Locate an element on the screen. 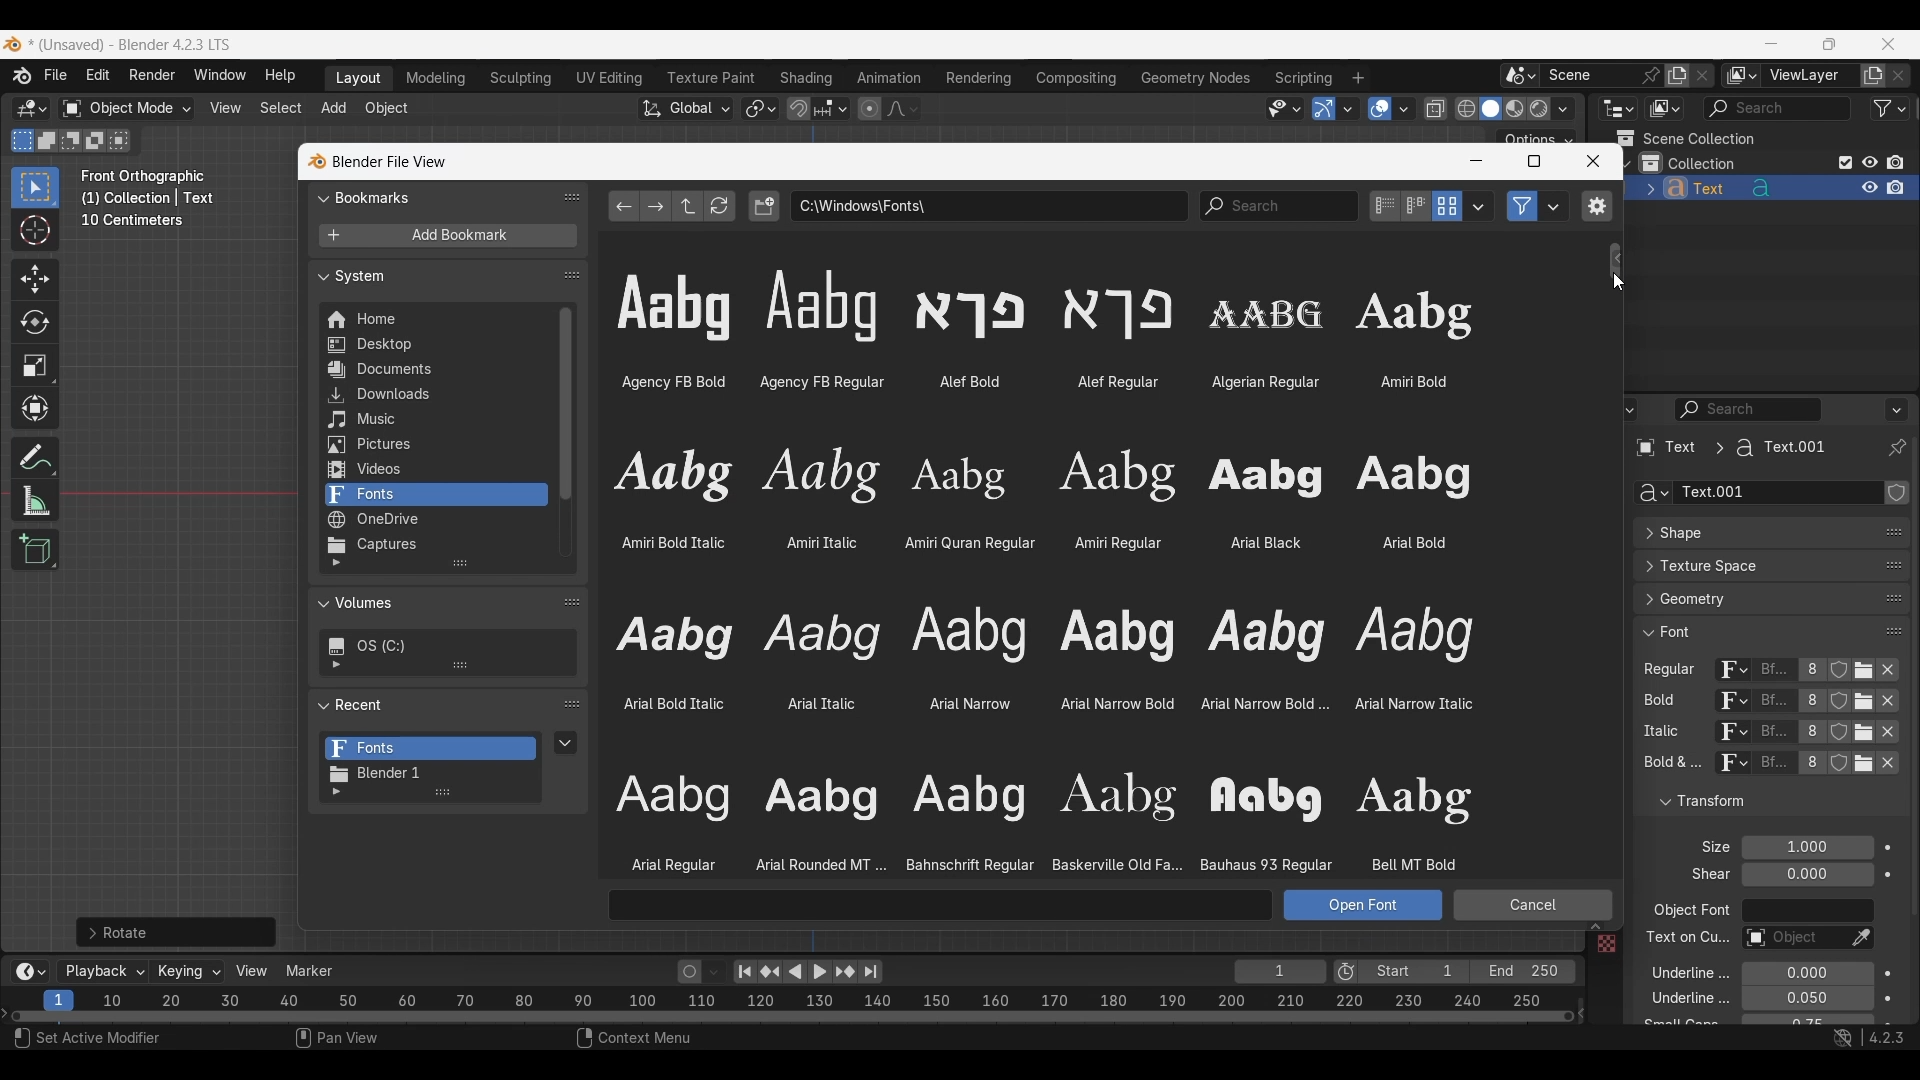 This screenshot has height=1080, width=1920. Play animation is located at coordinates (806, 972).